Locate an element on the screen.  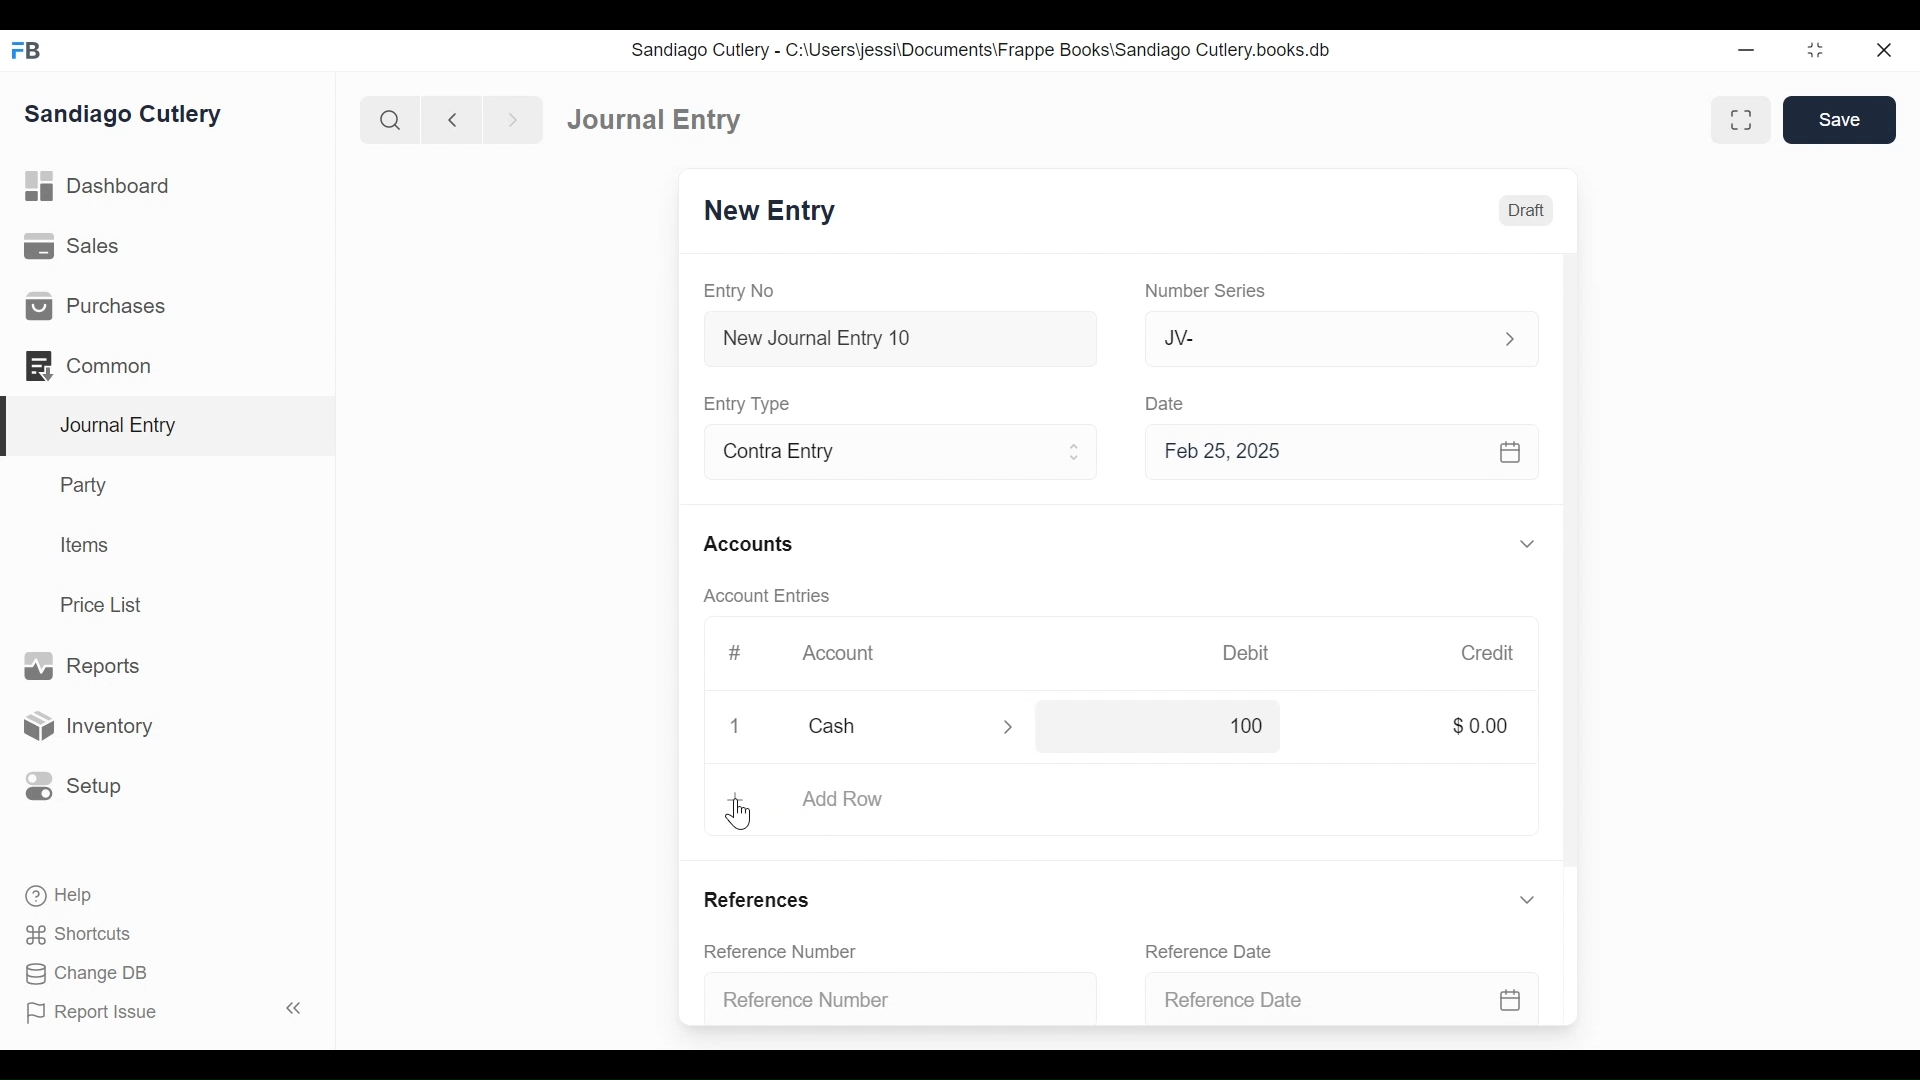
Expand is located at coordinates (1014, 728).